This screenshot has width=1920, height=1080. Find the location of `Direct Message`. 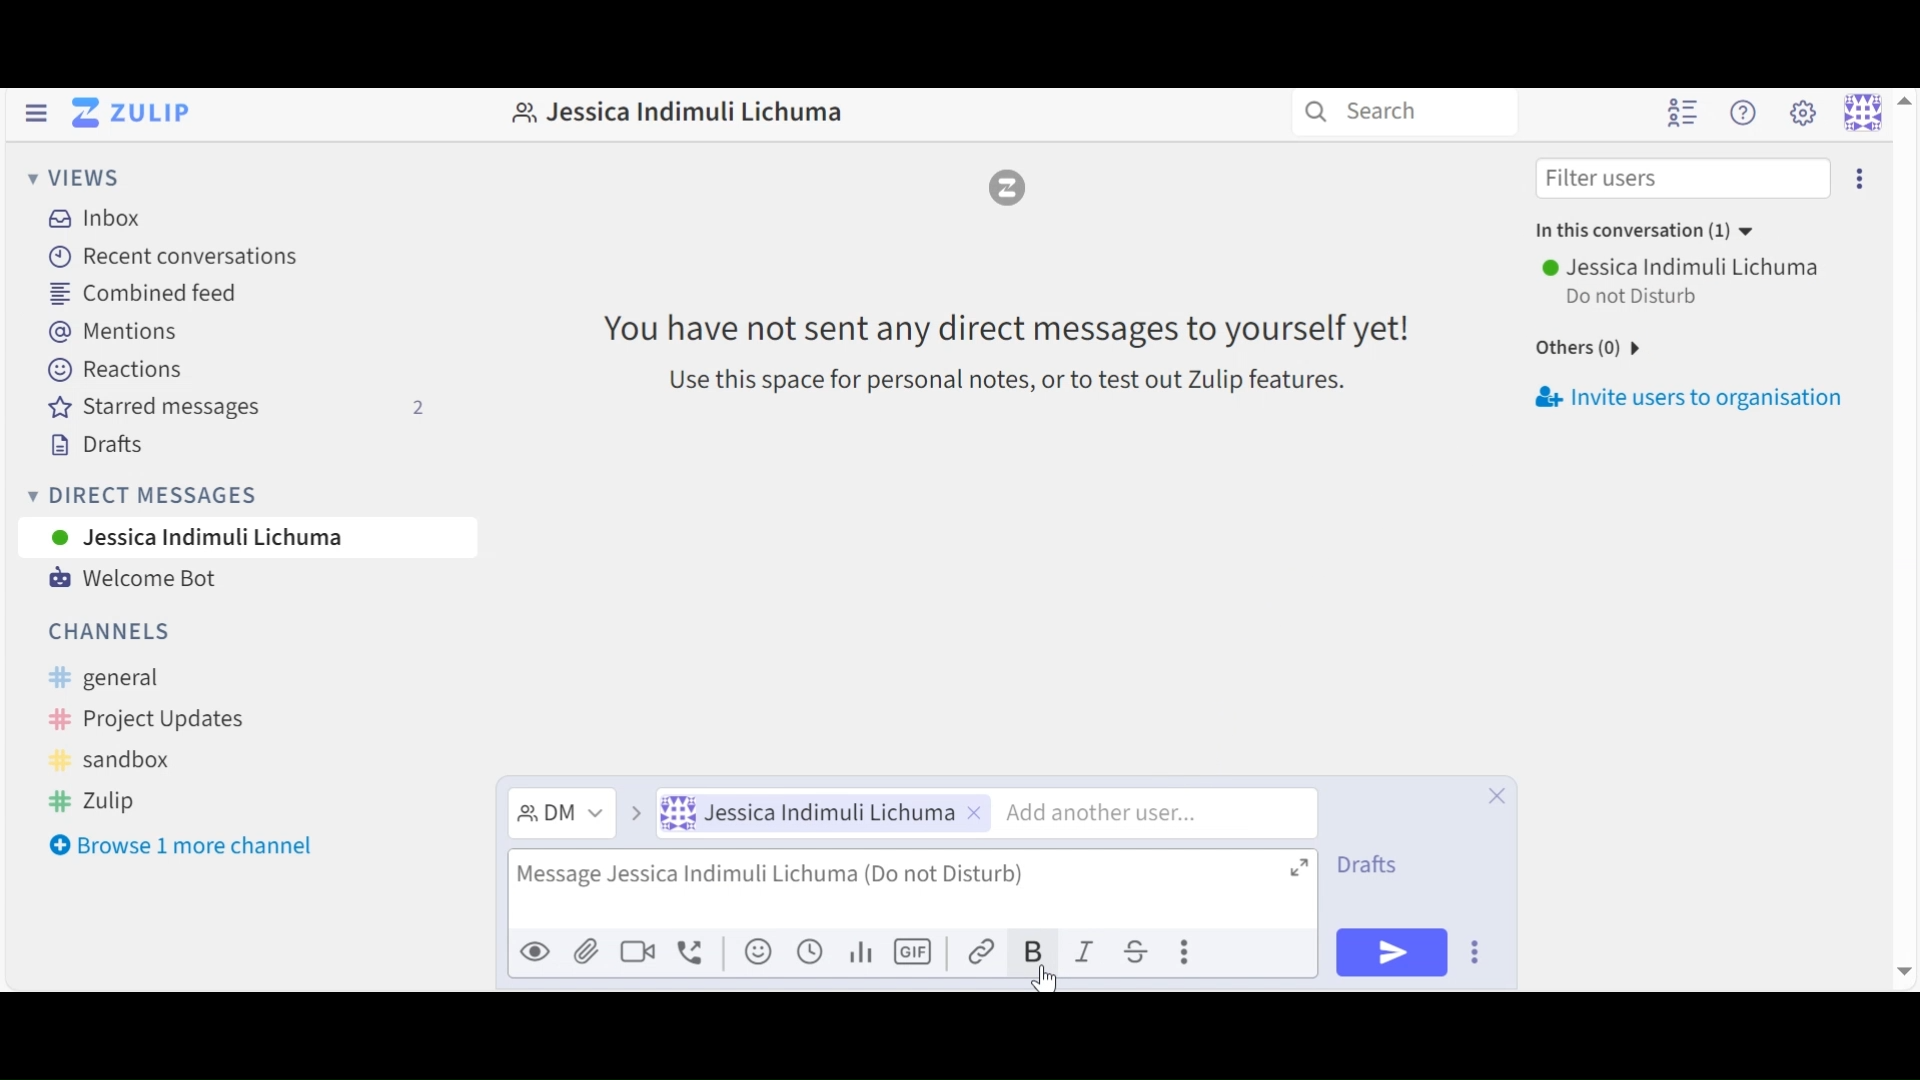

Direct Message is located at coordinates (578, 813).